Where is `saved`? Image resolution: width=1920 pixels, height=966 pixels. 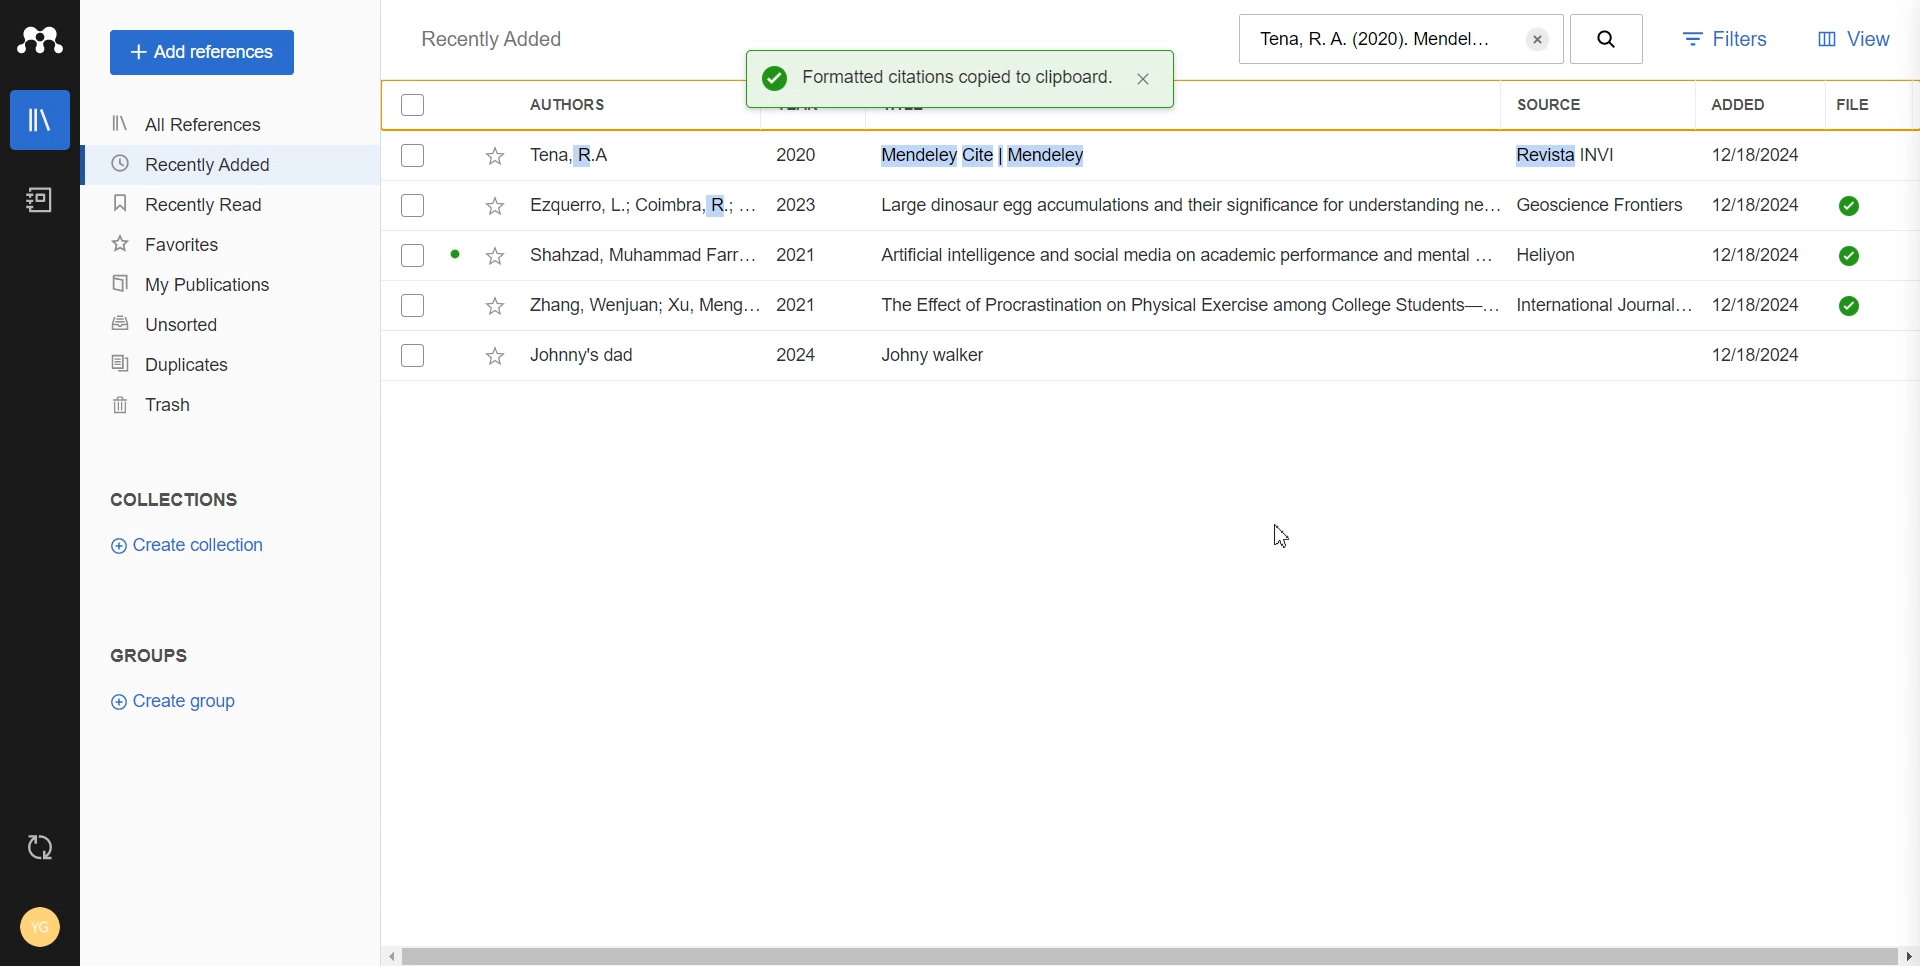
saved is located at coordinates (1850, 255).